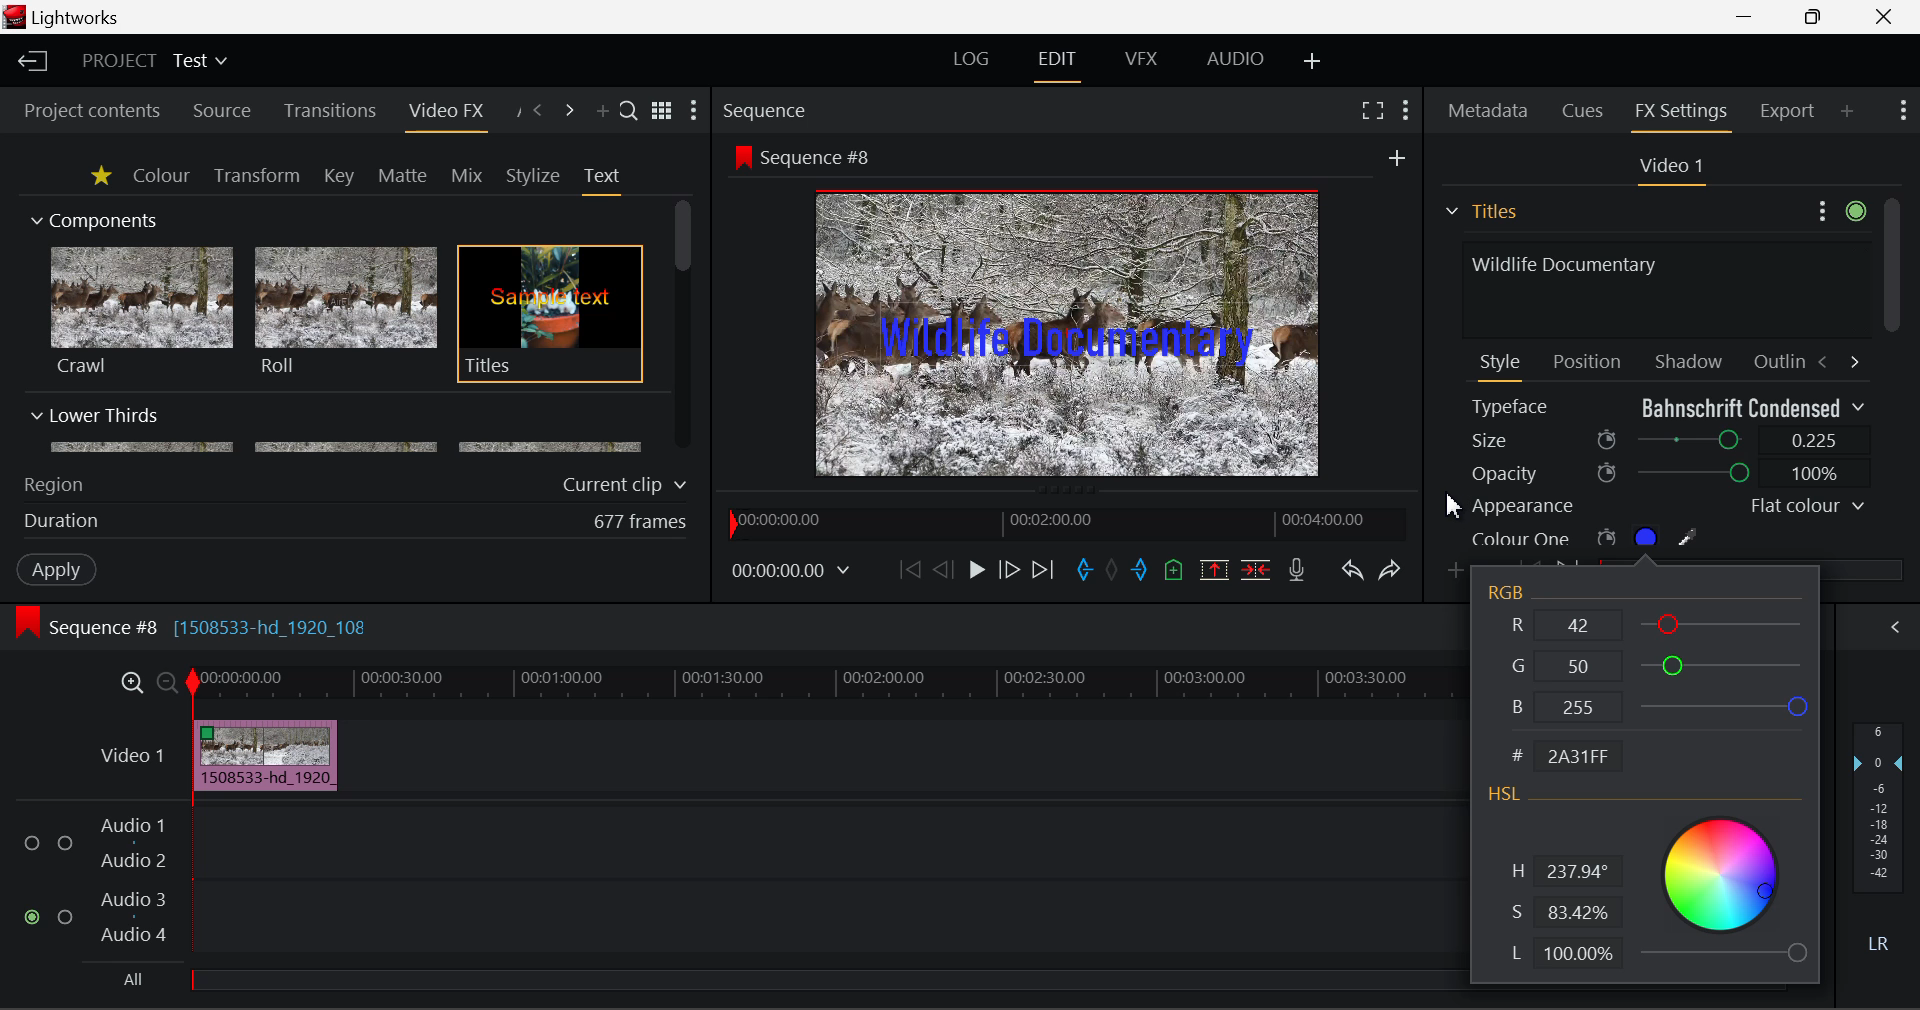 The height and width of the screenshot is (1010, 1920). I want to click on G, so click(1658, 662).